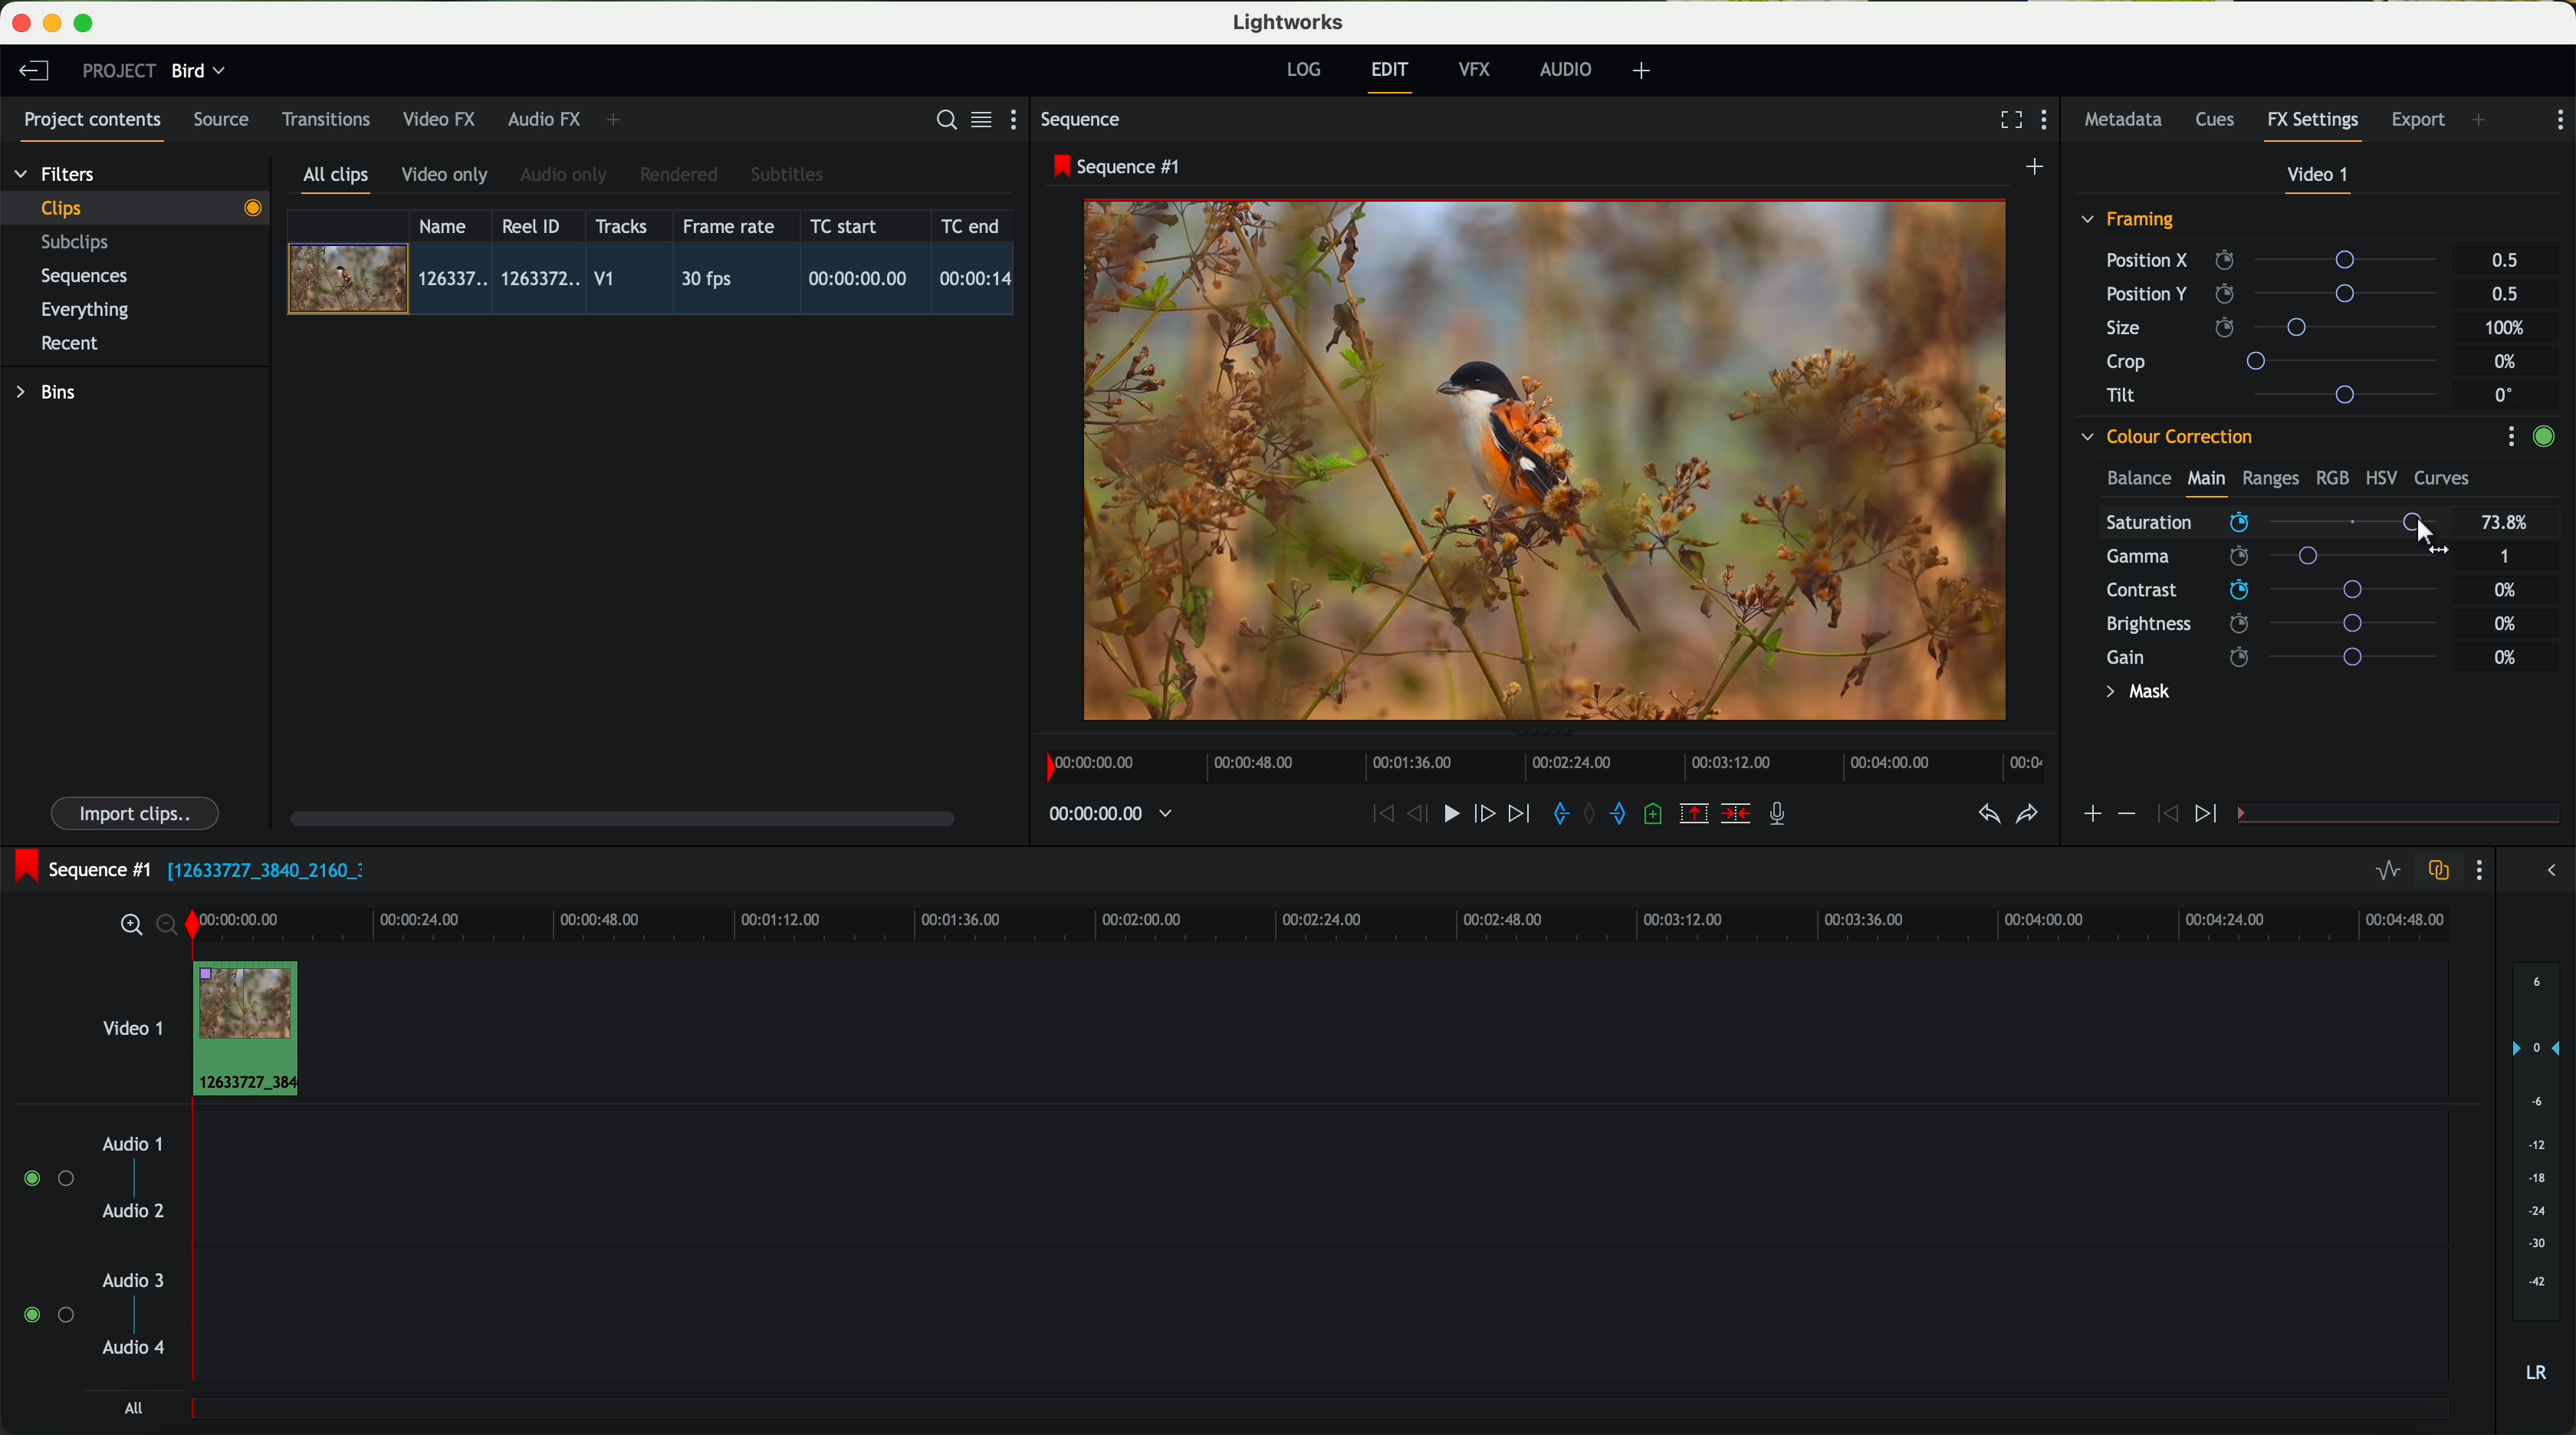 The width and height of the screenshot is (2576, 1435). What do you see at coordinates (2434, 872) in the screenshot?
I see `toggle auto track sync` at bounding box center [2434, 872].